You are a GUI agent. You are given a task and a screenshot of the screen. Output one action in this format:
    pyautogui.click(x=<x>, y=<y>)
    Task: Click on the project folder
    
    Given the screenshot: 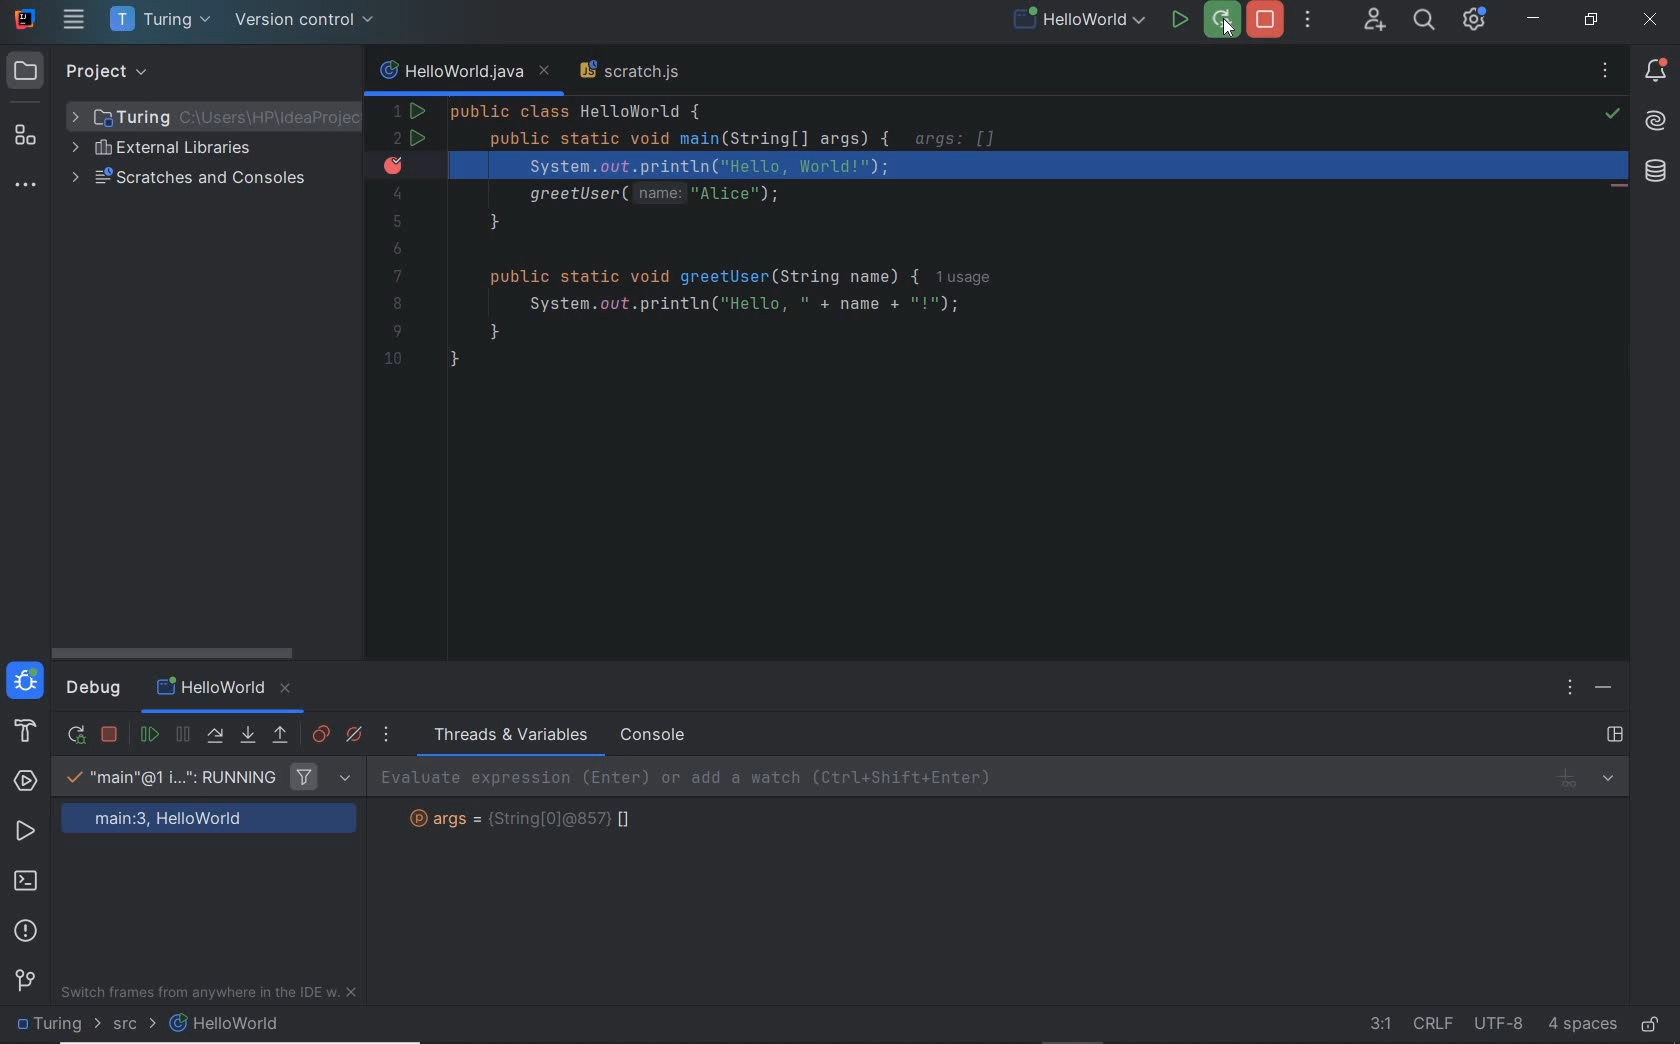 What is the action you would take?
    pyautogui.click(x=51, y=1025)
    